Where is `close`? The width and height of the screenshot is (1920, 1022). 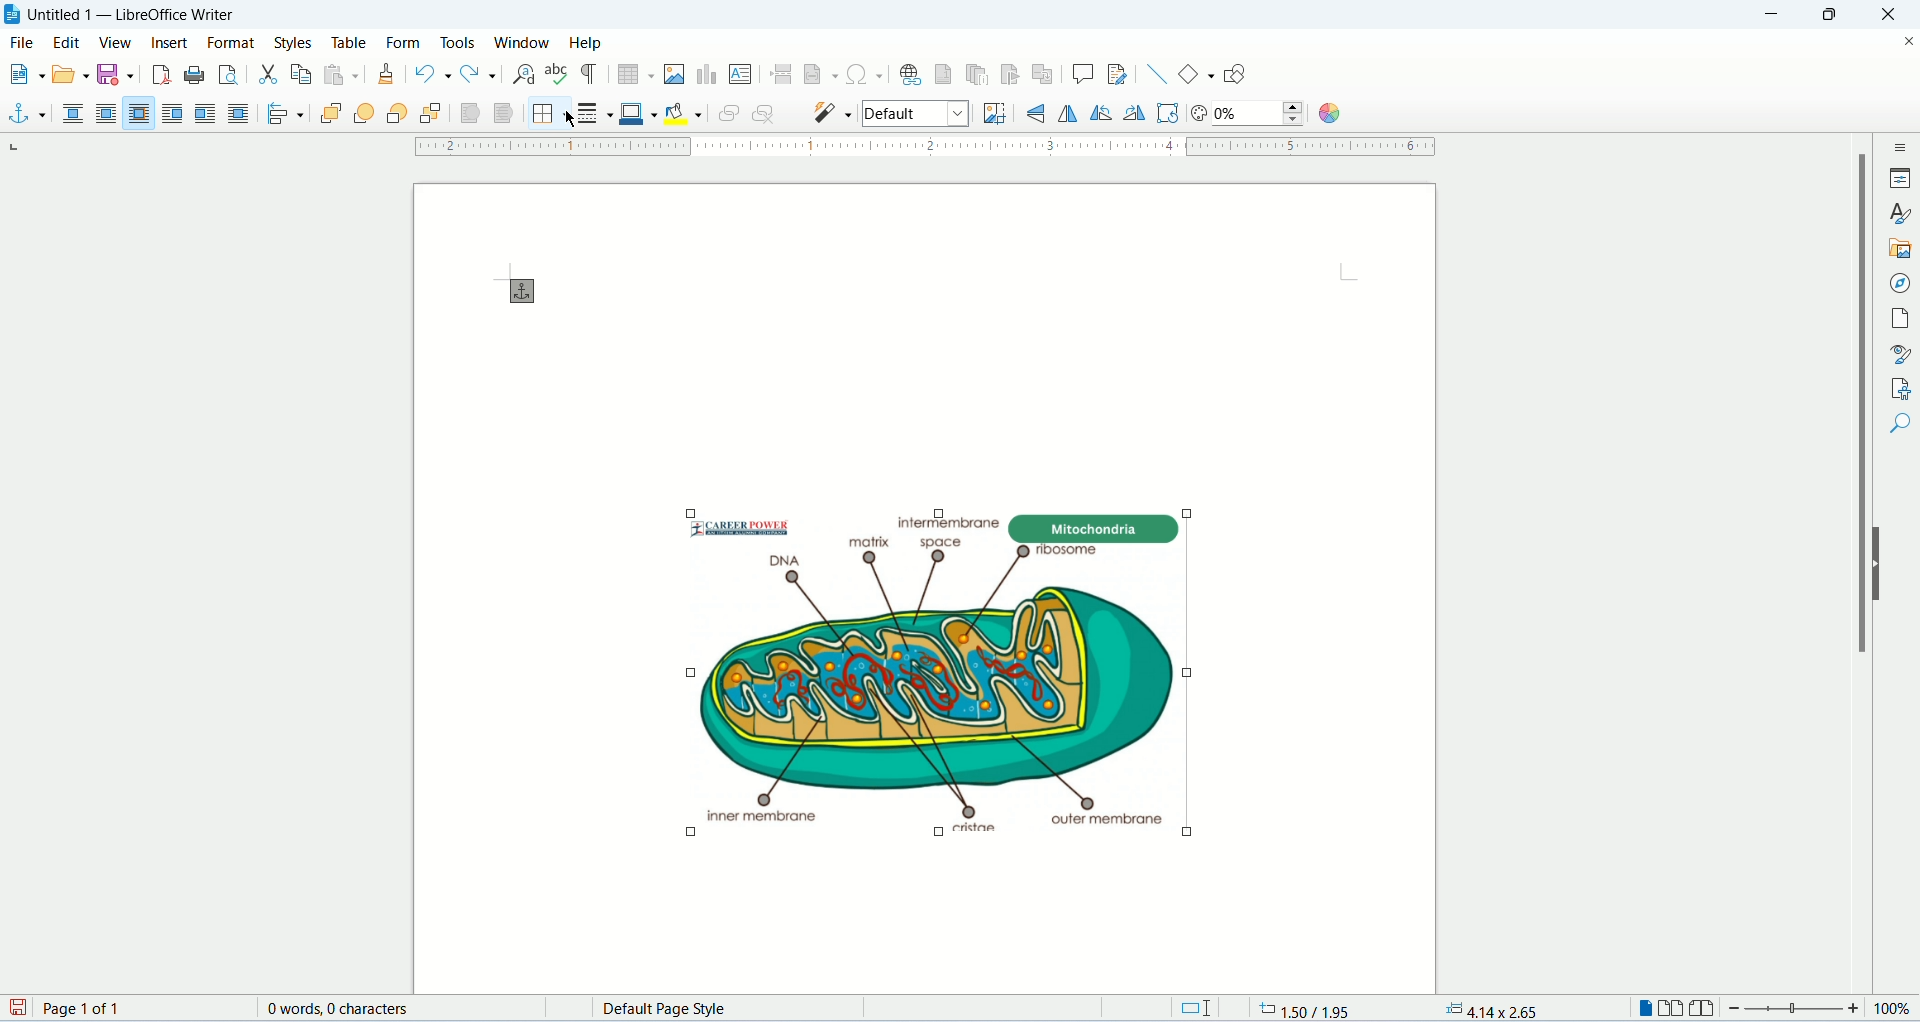
close is located at coordinates (1889, 15).